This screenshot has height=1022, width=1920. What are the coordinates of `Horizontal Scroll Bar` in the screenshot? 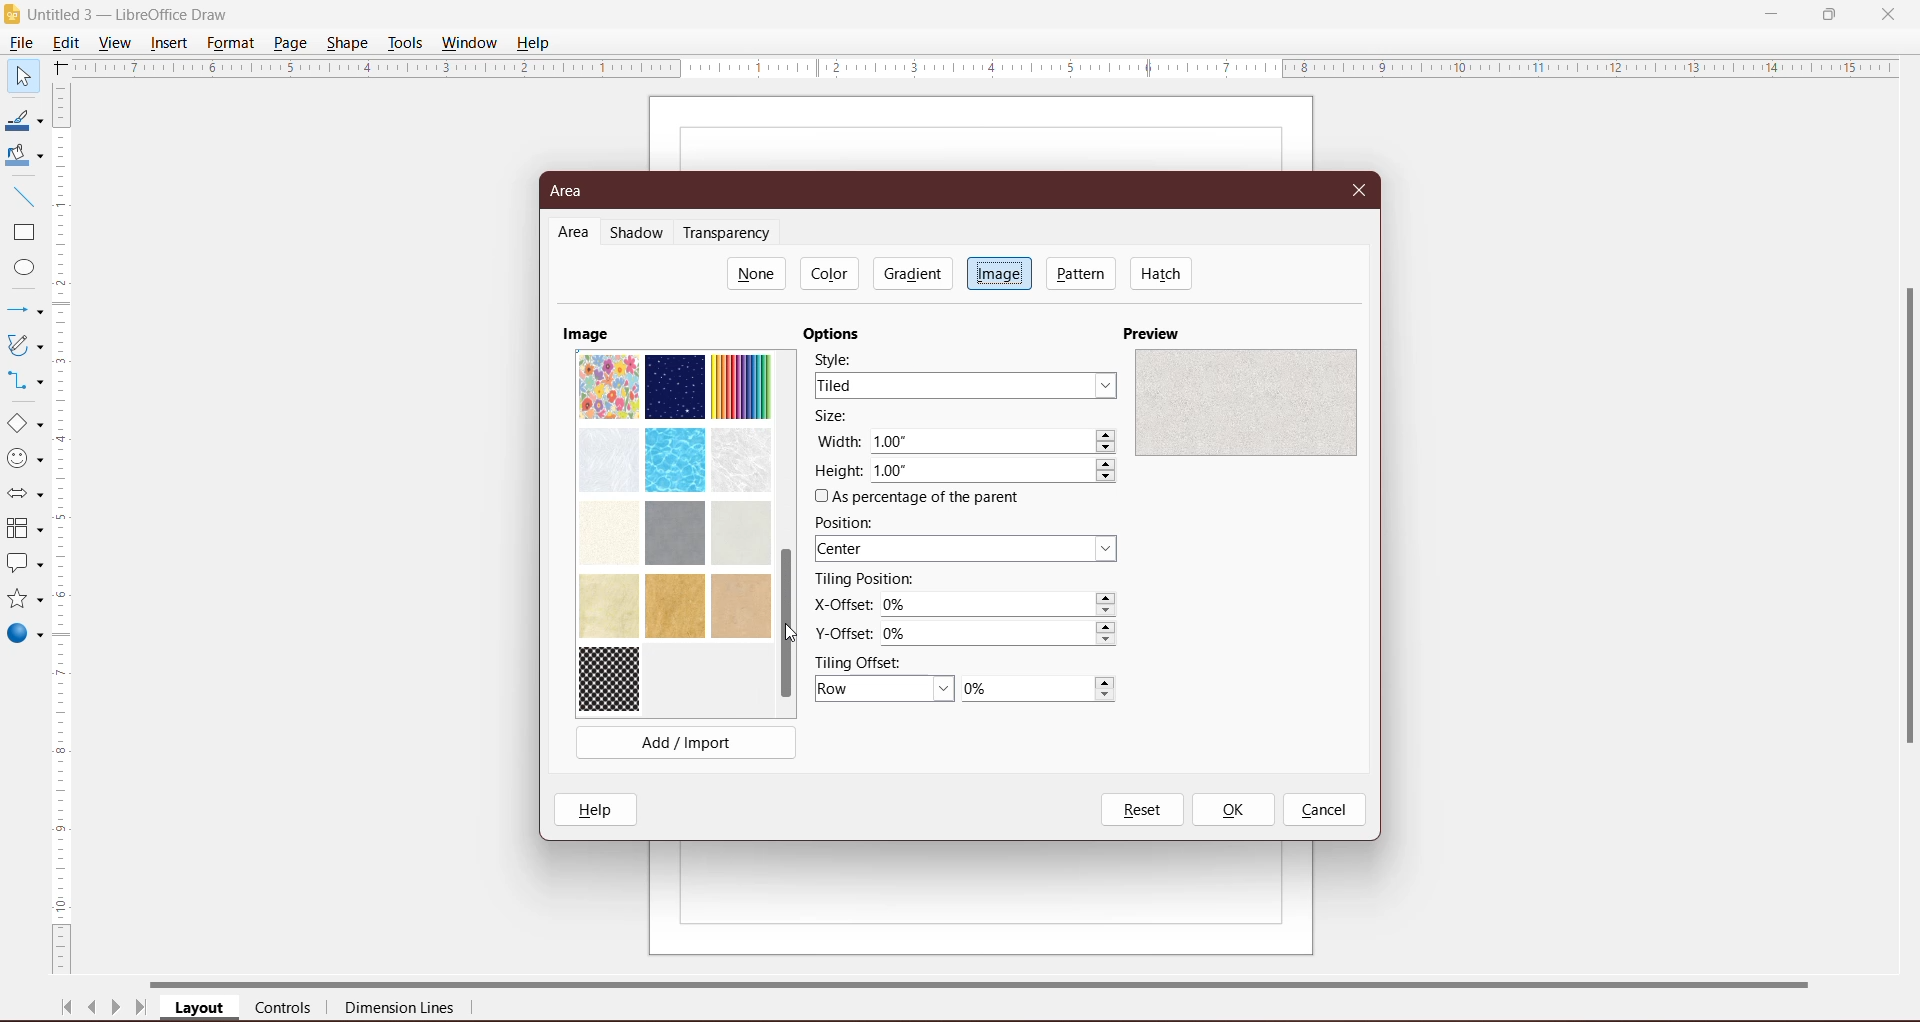 It's located at (1001, 982).